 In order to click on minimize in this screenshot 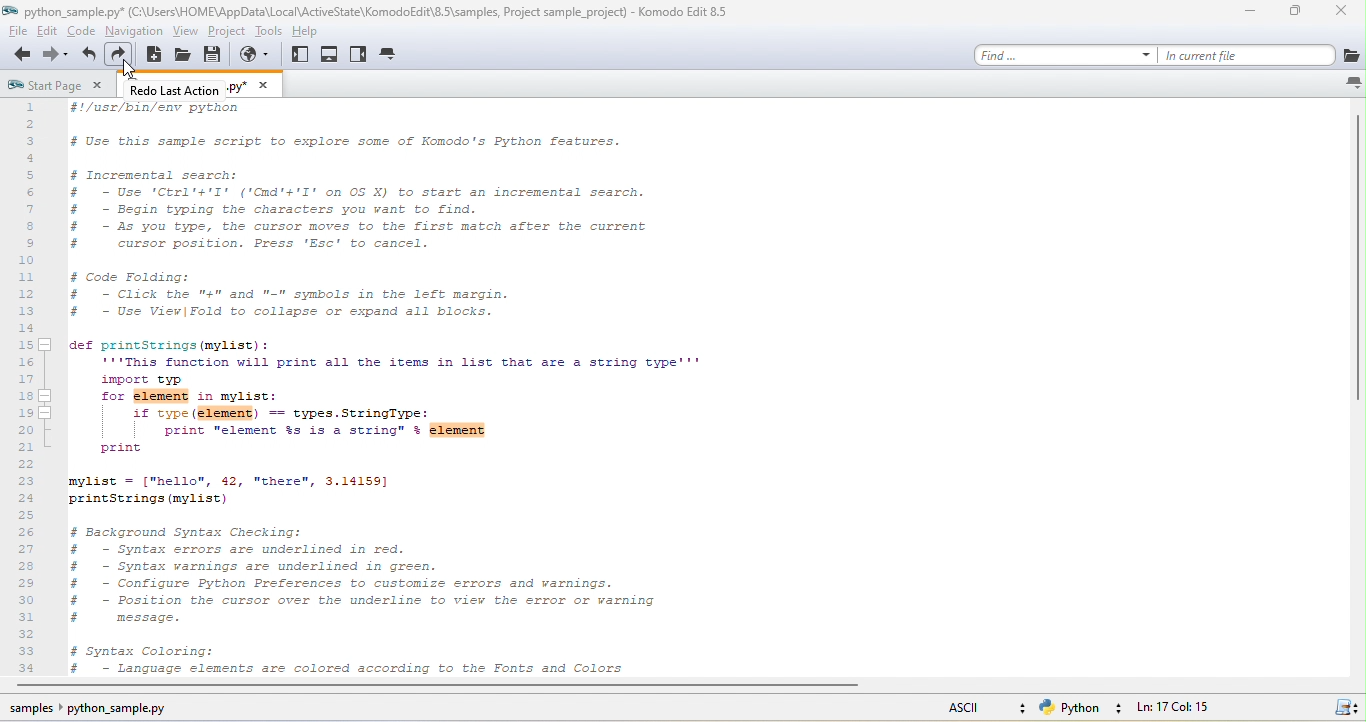, I will do `click(1243, 11)`.